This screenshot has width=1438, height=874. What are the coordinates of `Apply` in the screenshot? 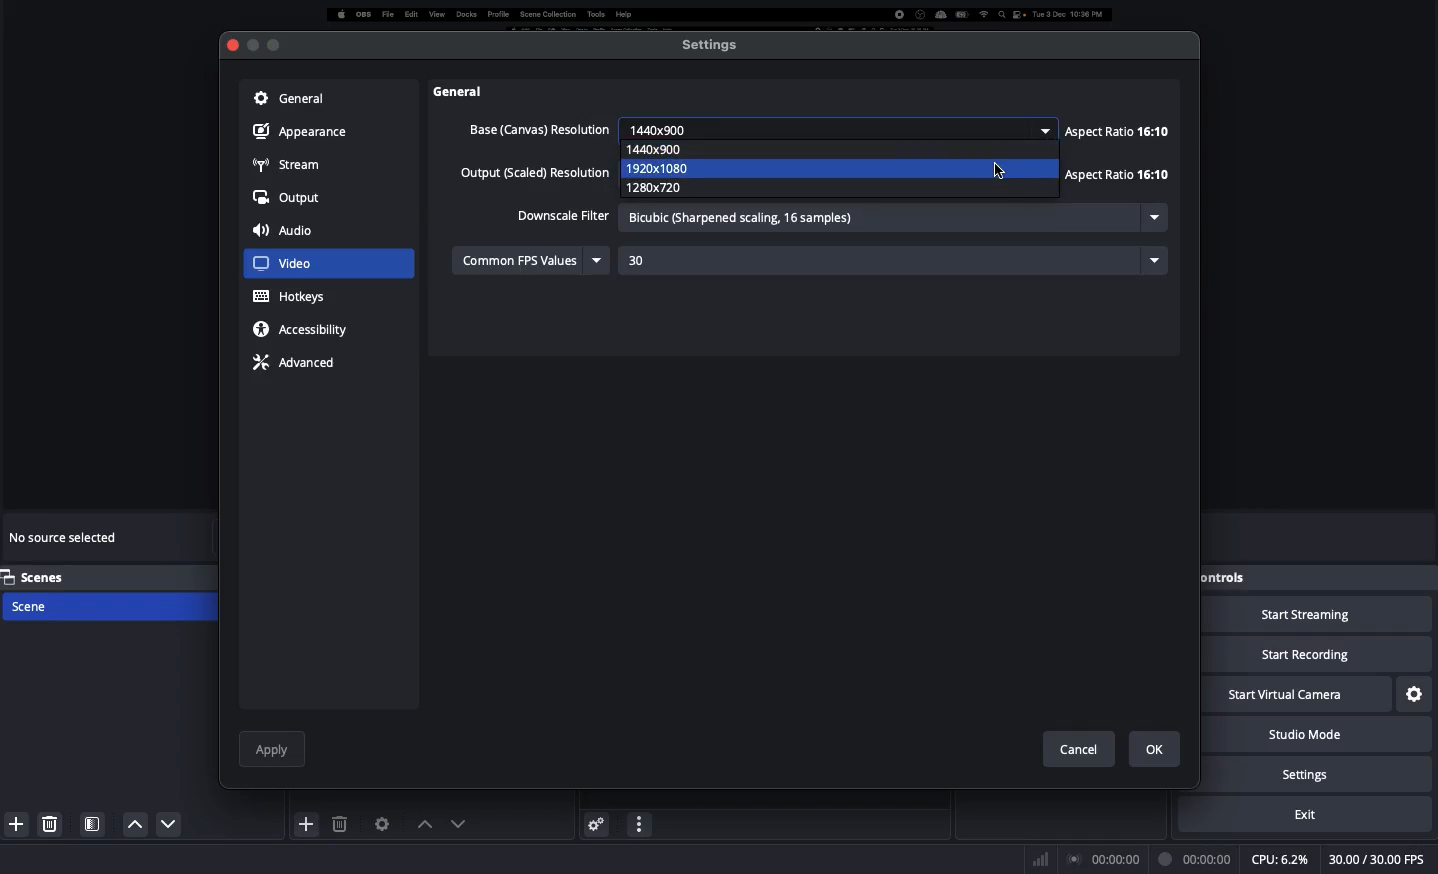 It's located at (273, 746).